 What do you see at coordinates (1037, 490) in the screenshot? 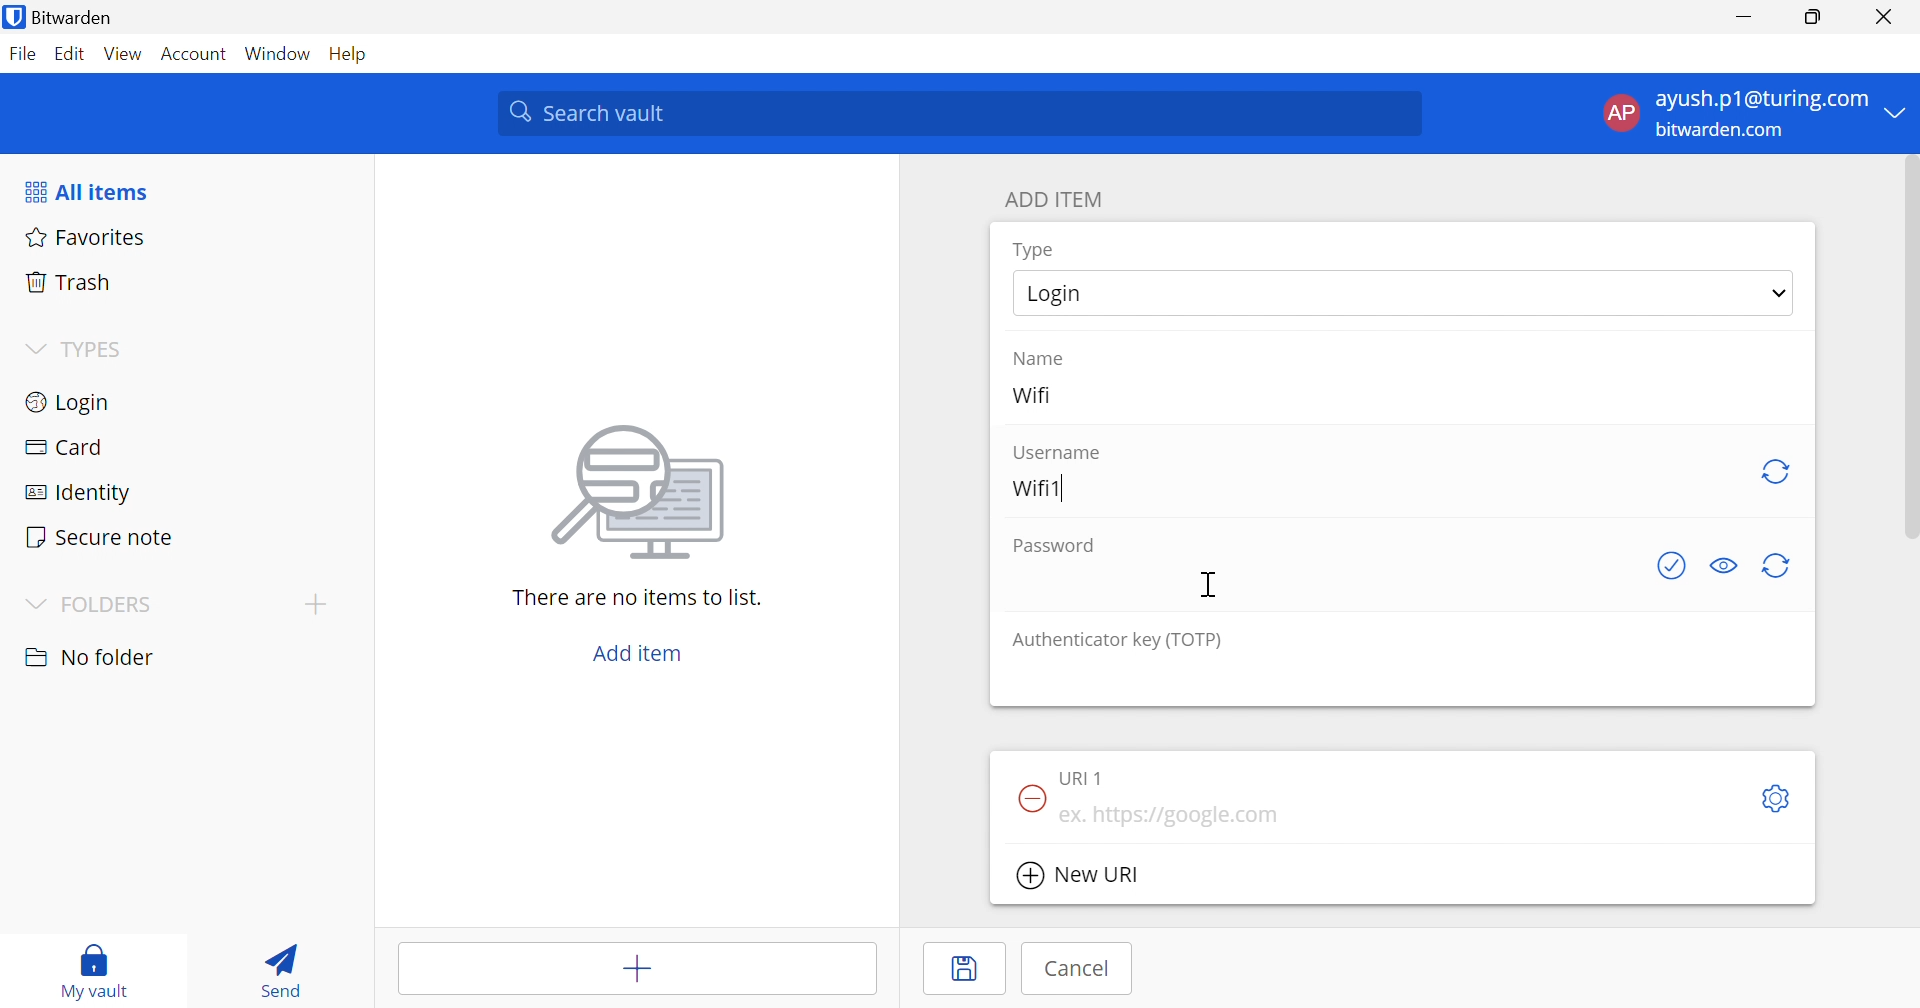
I see `Wifi1` at bounding box center [1037, 490].